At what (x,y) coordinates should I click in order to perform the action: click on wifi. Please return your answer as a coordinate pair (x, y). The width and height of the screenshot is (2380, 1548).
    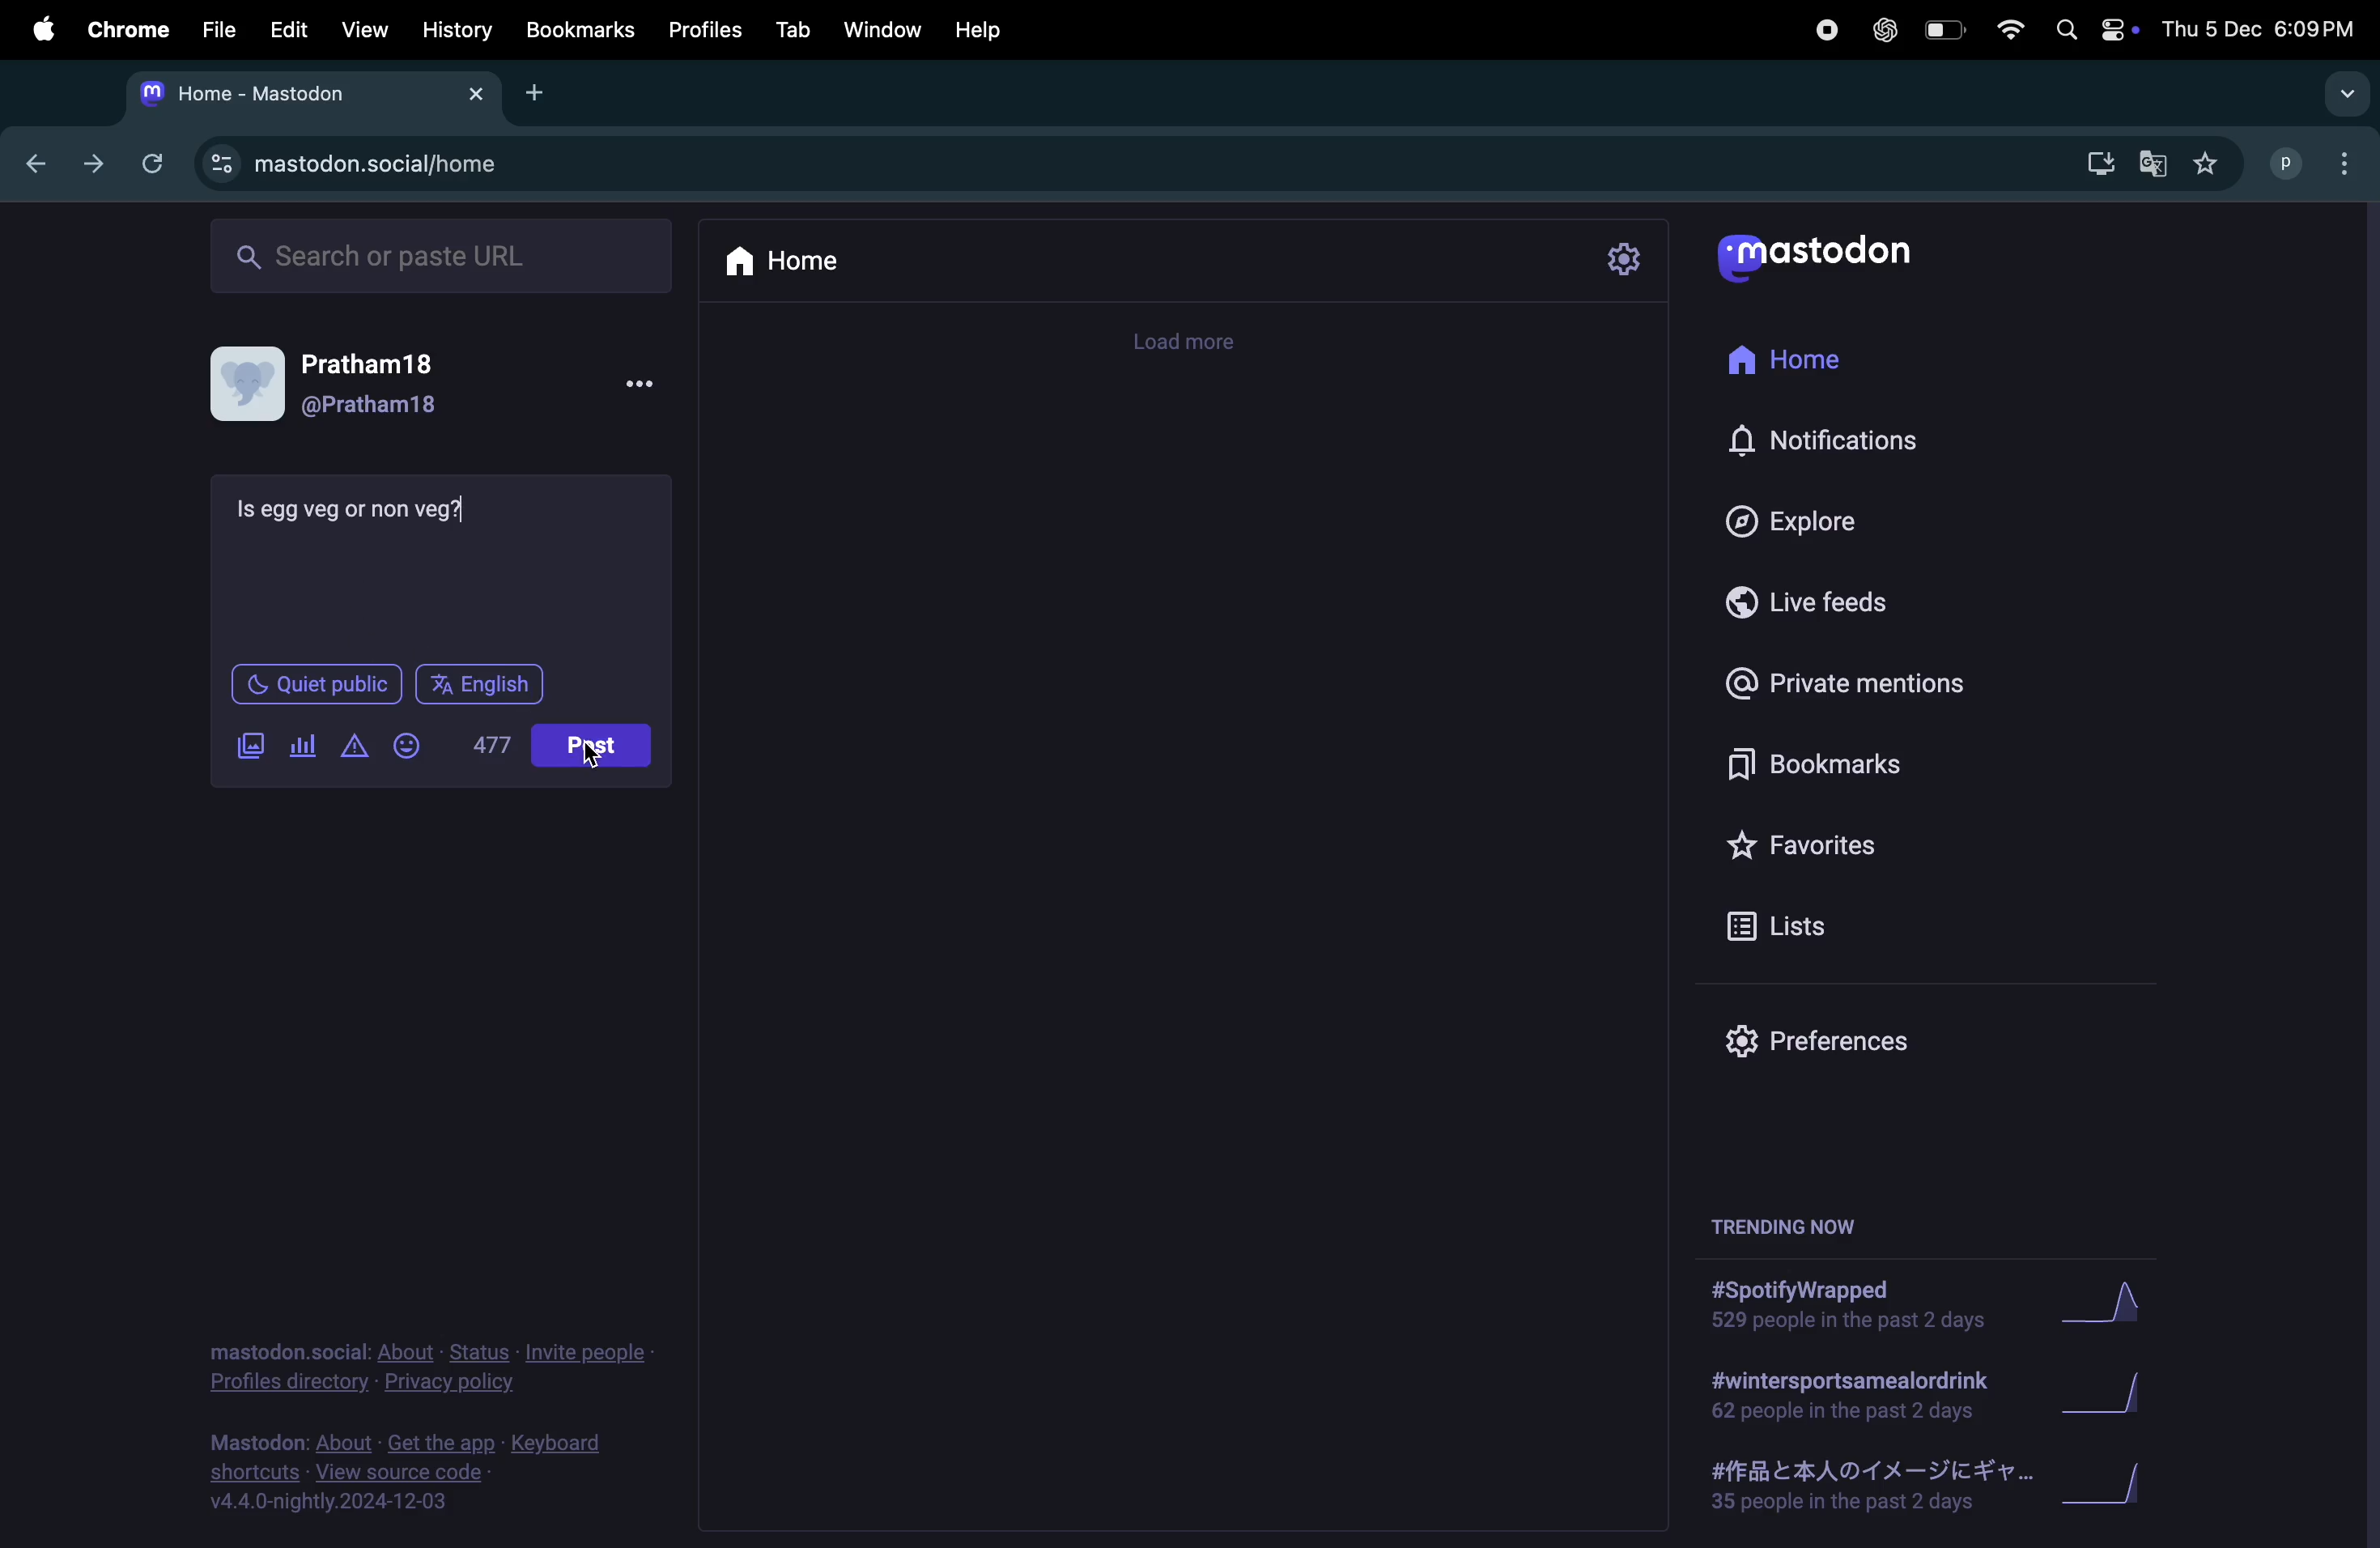
    Looking at the image, I should click on (2013, 31).